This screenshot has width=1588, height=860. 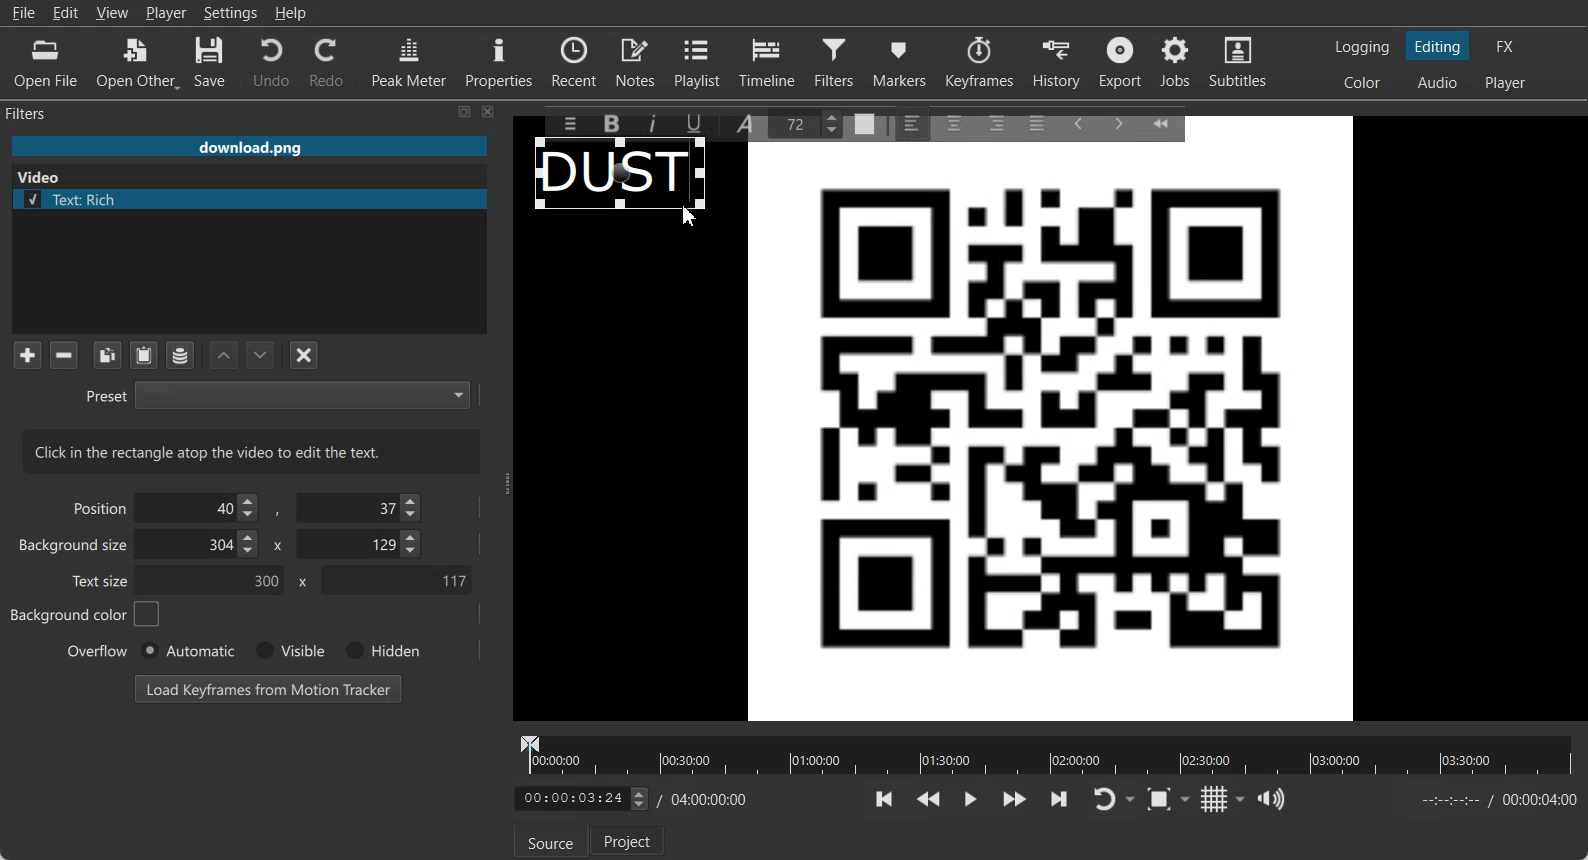 What do you see at coordinates (179, 356) in the screenshot?
I see `Save a filter set` at bounding box center [179, 356].